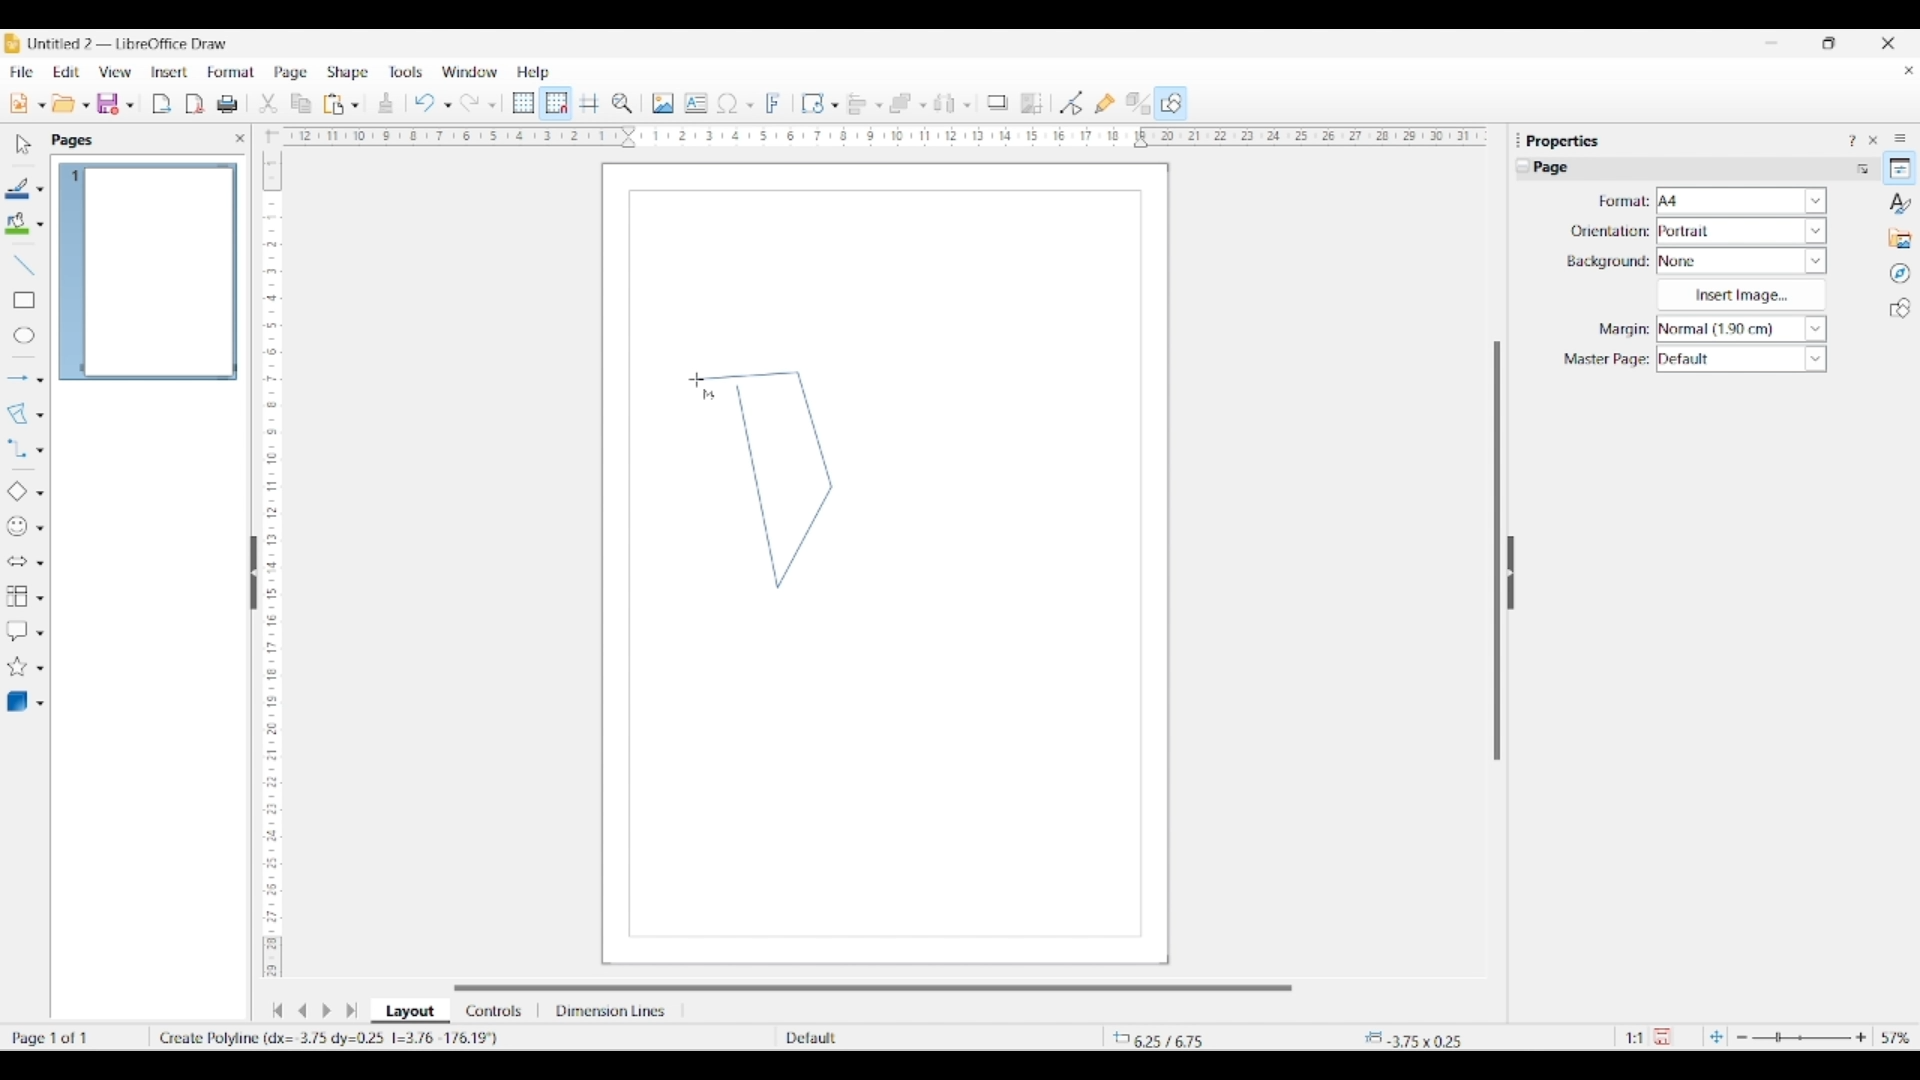  What do you see at coordinates (1900, 168) in the screenshot?
I see `Properties` at bounding box center [1900, 168].